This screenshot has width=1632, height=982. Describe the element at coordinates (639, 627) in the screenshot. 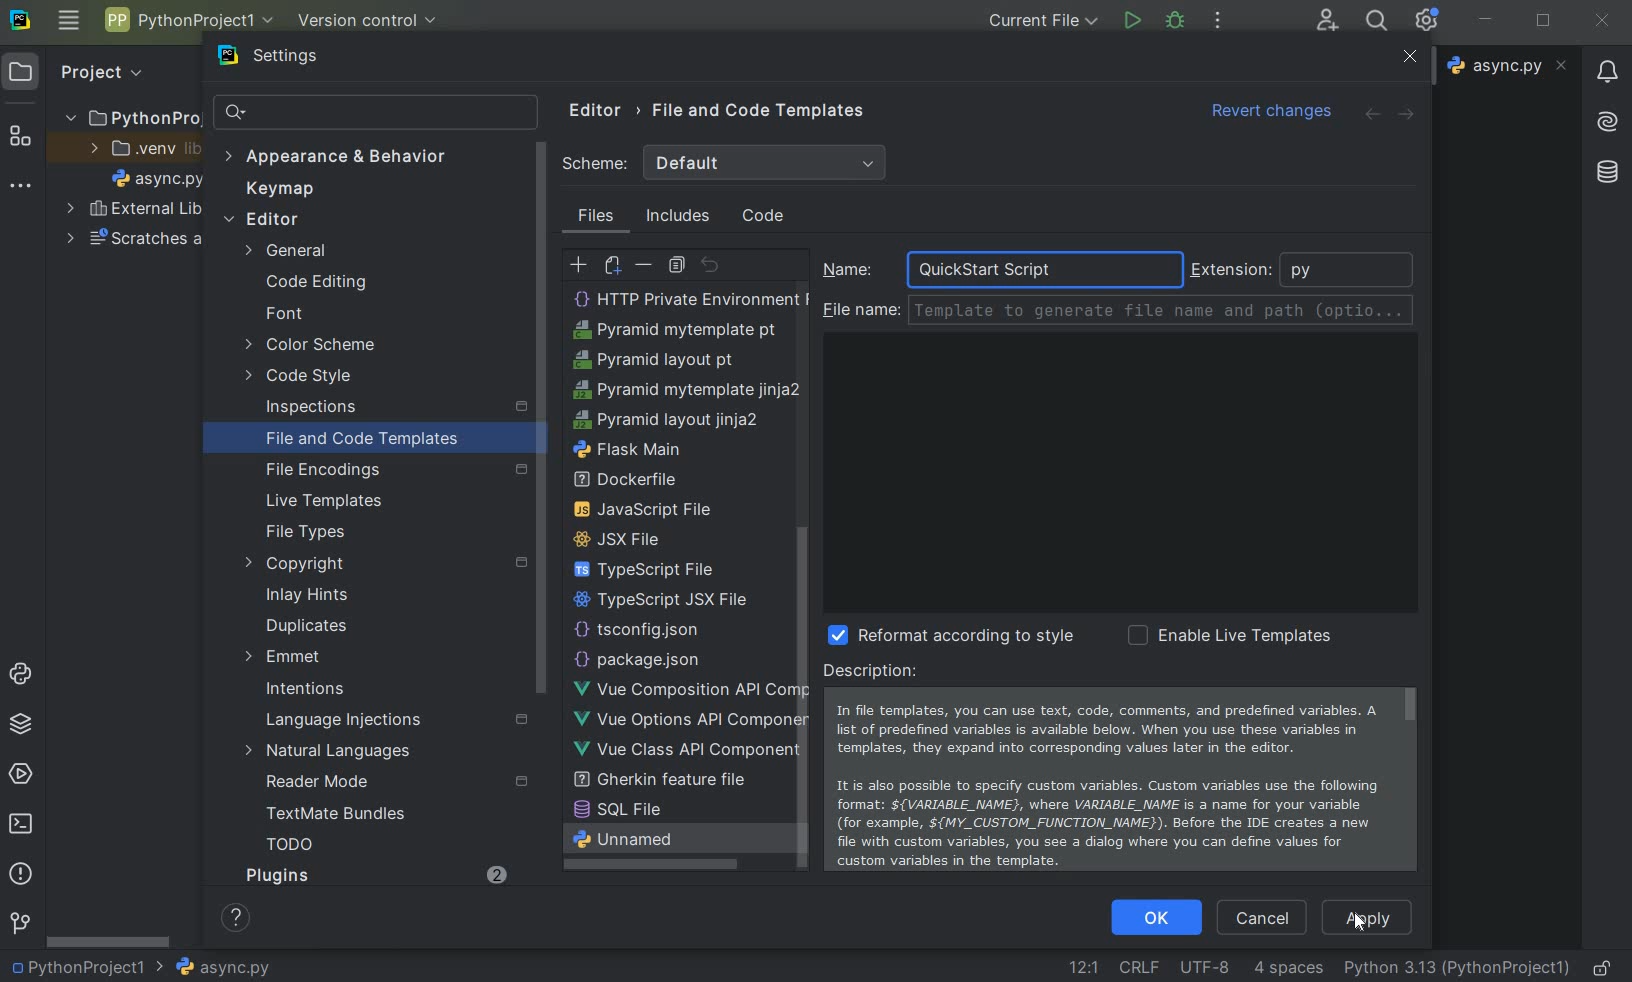

I see `HTTP Request` at that location.